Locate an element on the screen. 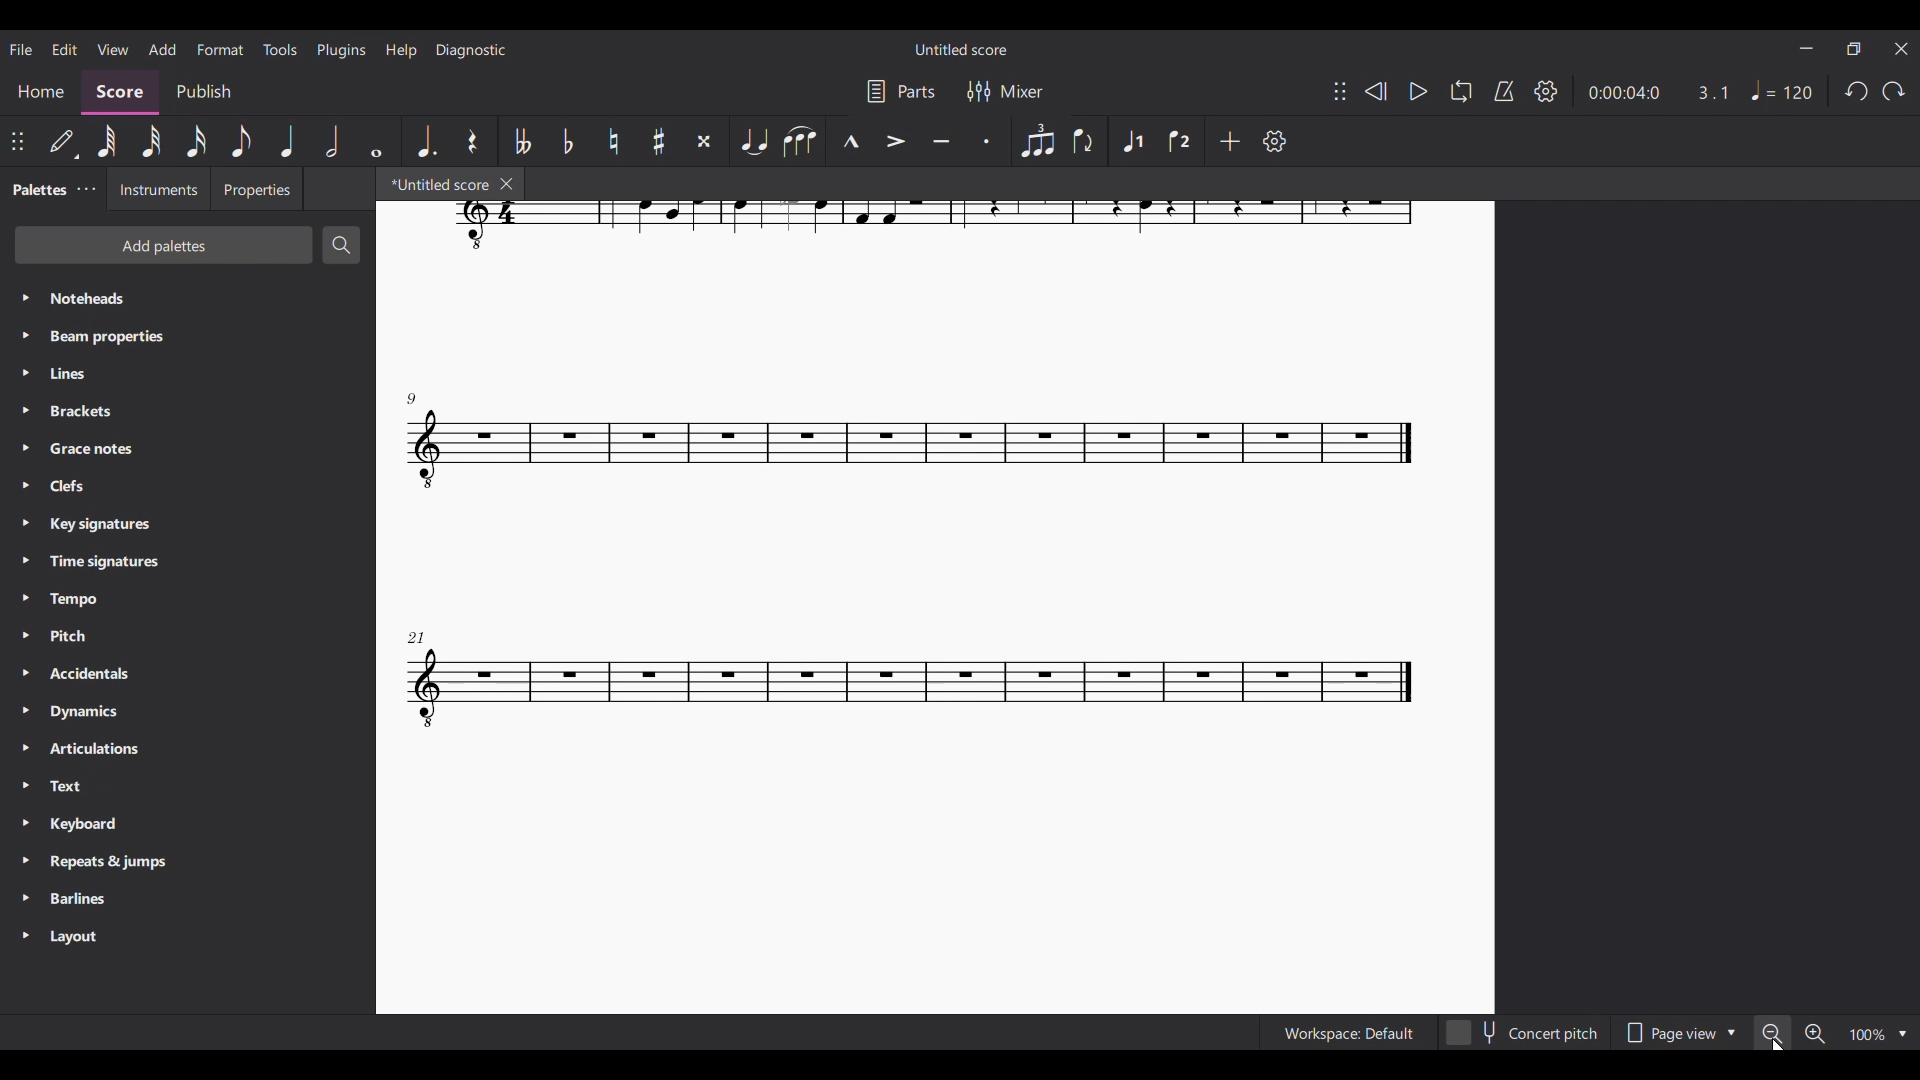 Image resolution: width=1920 pixels, height=1080 pixels. Change position is located at coordinates (1340, 91).